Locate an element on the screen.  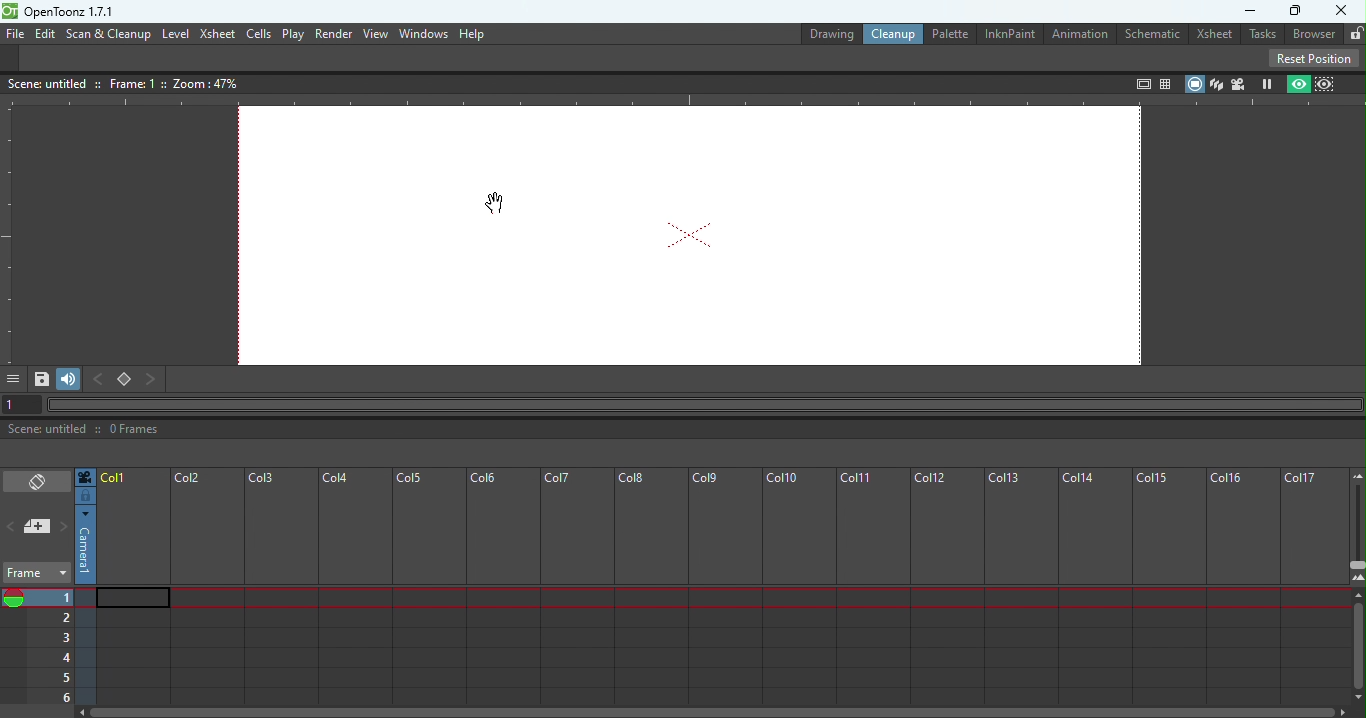
Preview is located at coordinates (1297, 83).